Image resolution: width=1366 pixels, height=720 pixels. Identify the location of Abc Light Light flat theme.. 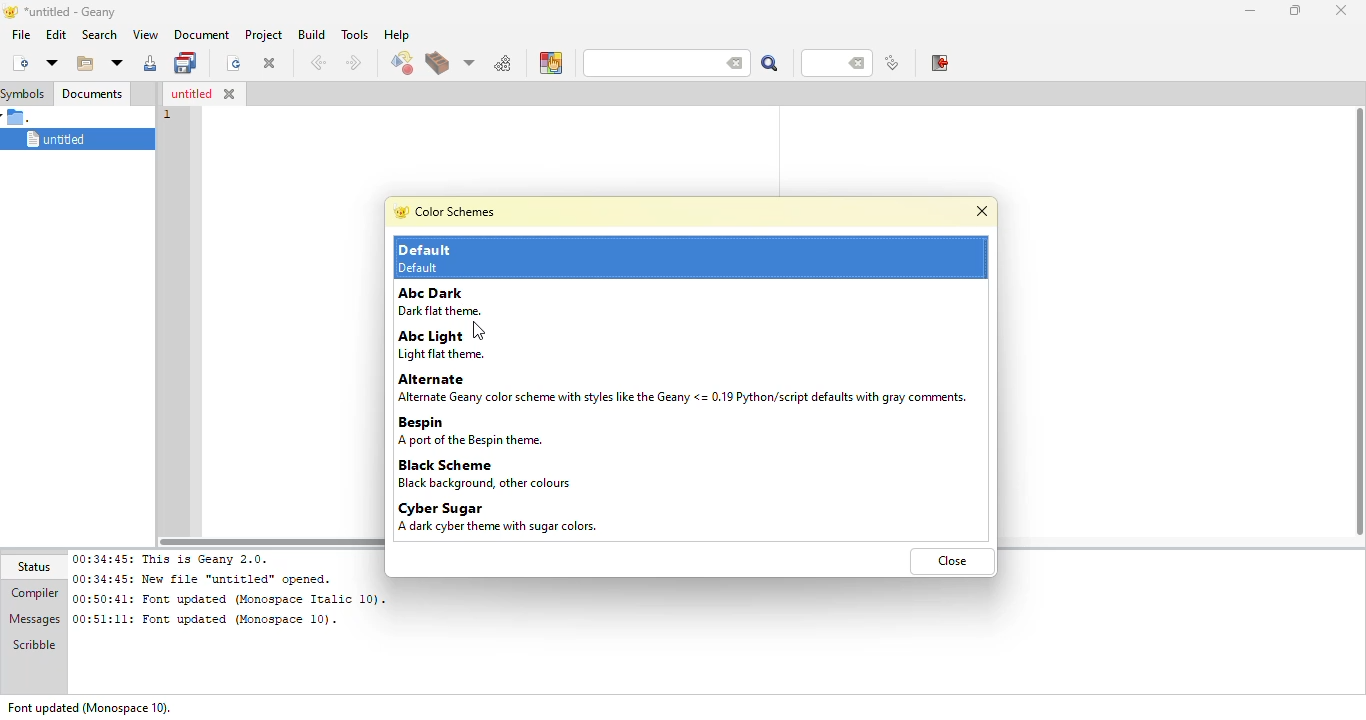
(474, 346).